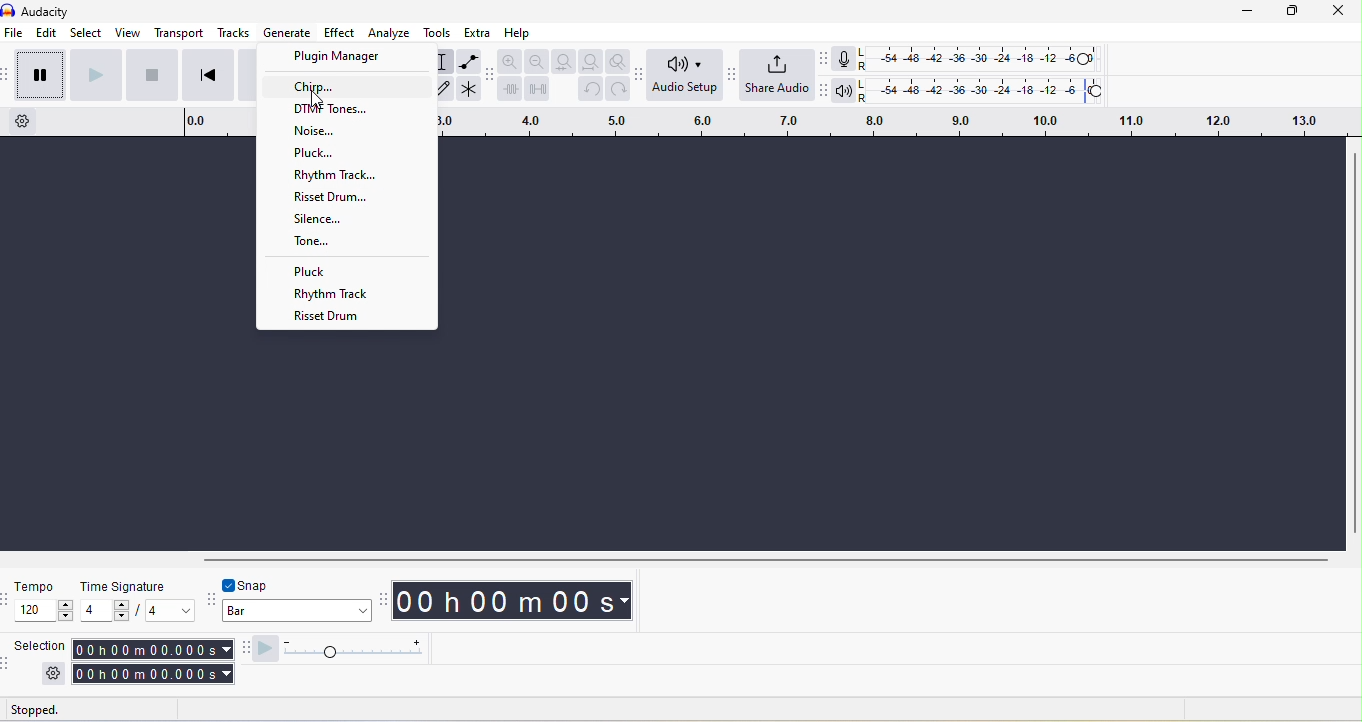 The image size is (1362, 722). What do you see at coordinates (16, 34) in the screenshot?
I see `file` at bounding box center [16, 34].